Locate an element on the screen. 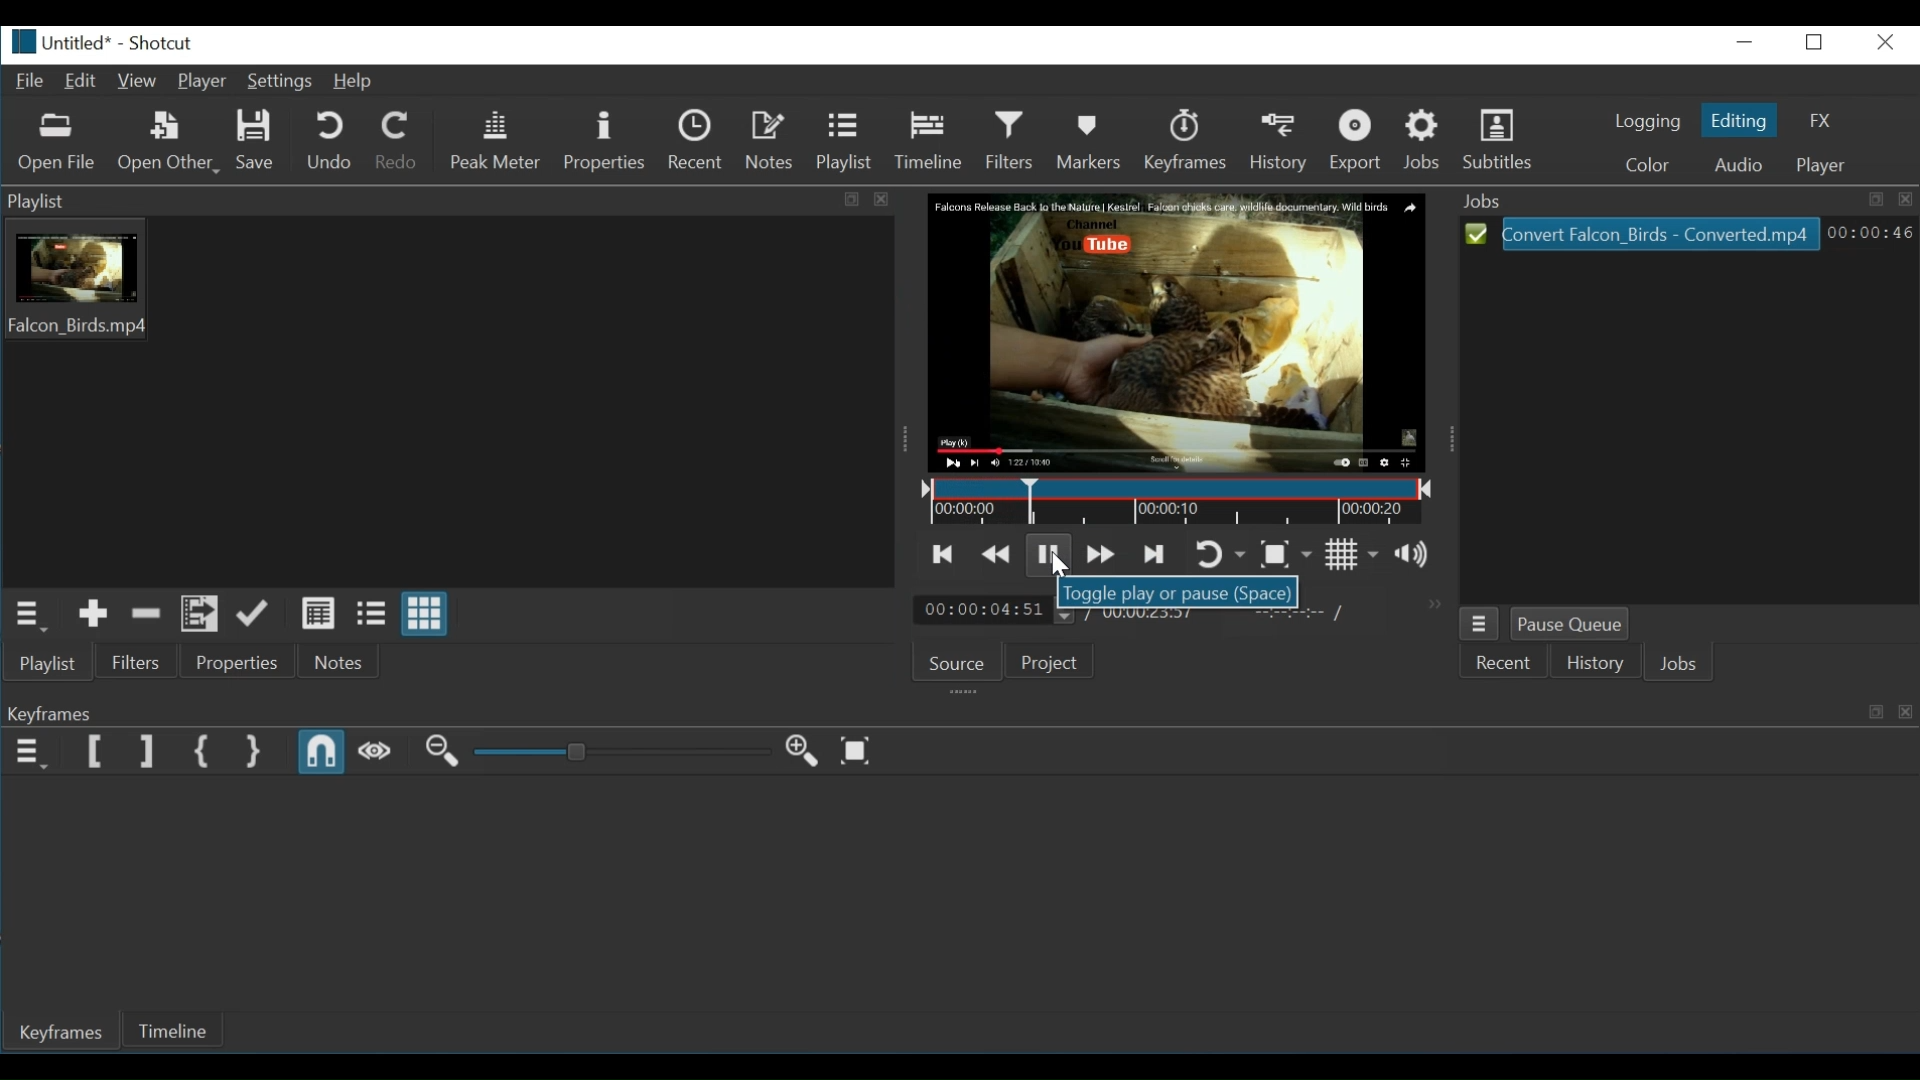 Image resolution: width=1920 pixels, height=1080 pixels. Filter is located at coordinates (140, 660).